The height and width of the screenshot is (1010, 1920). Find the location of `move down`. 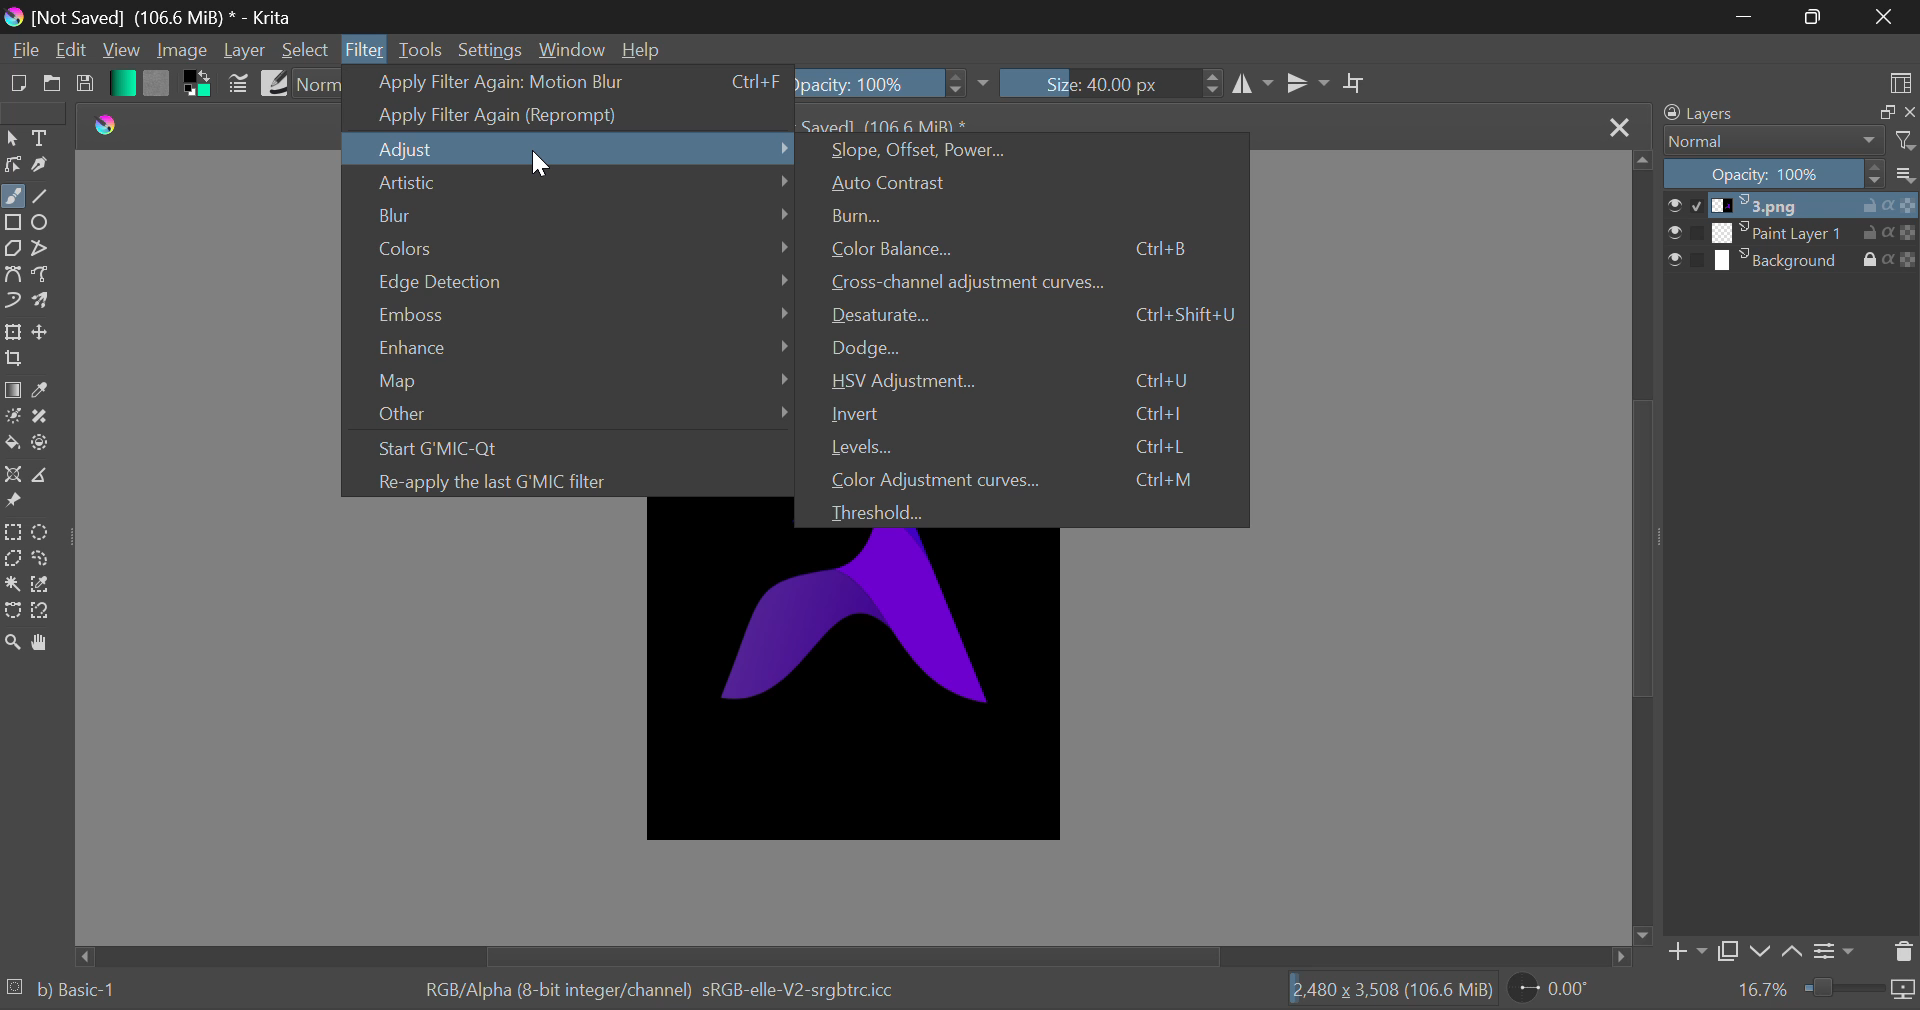

move down is located at coordinates (1646, 935).